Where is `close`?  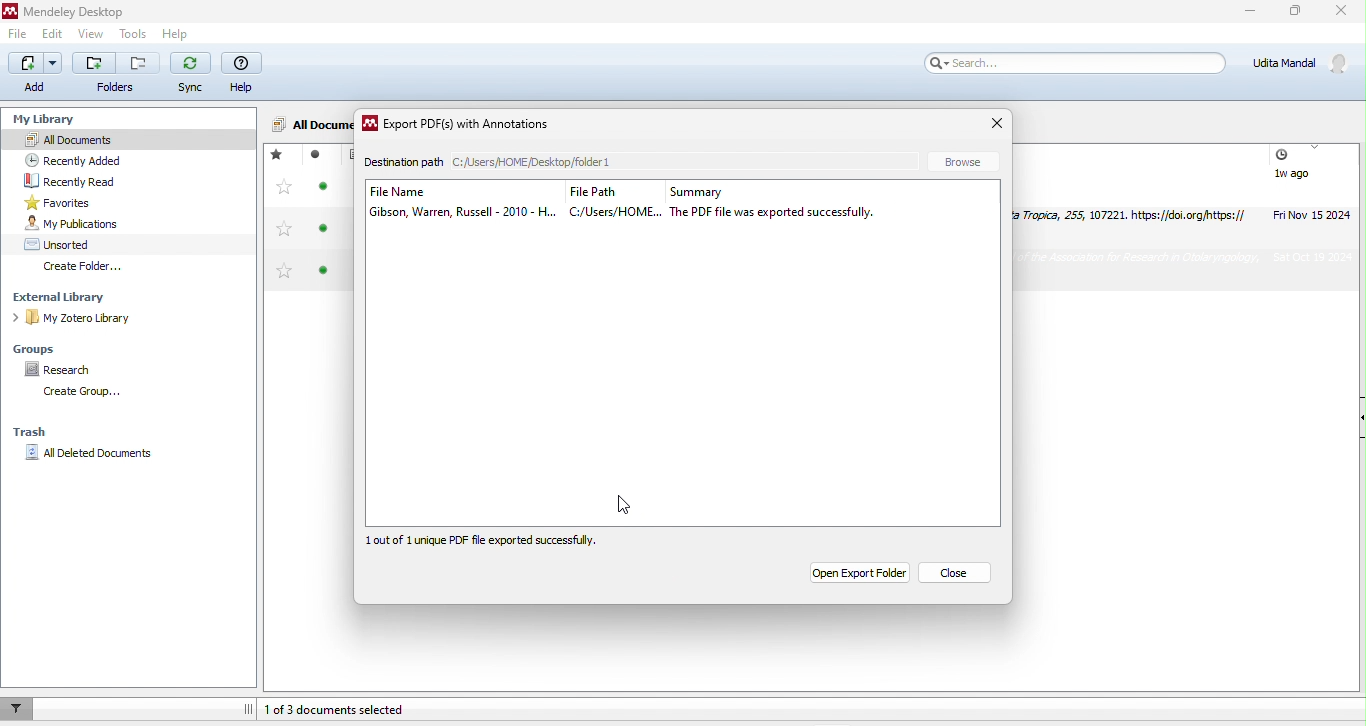
close is located at coordinates (999, 124).